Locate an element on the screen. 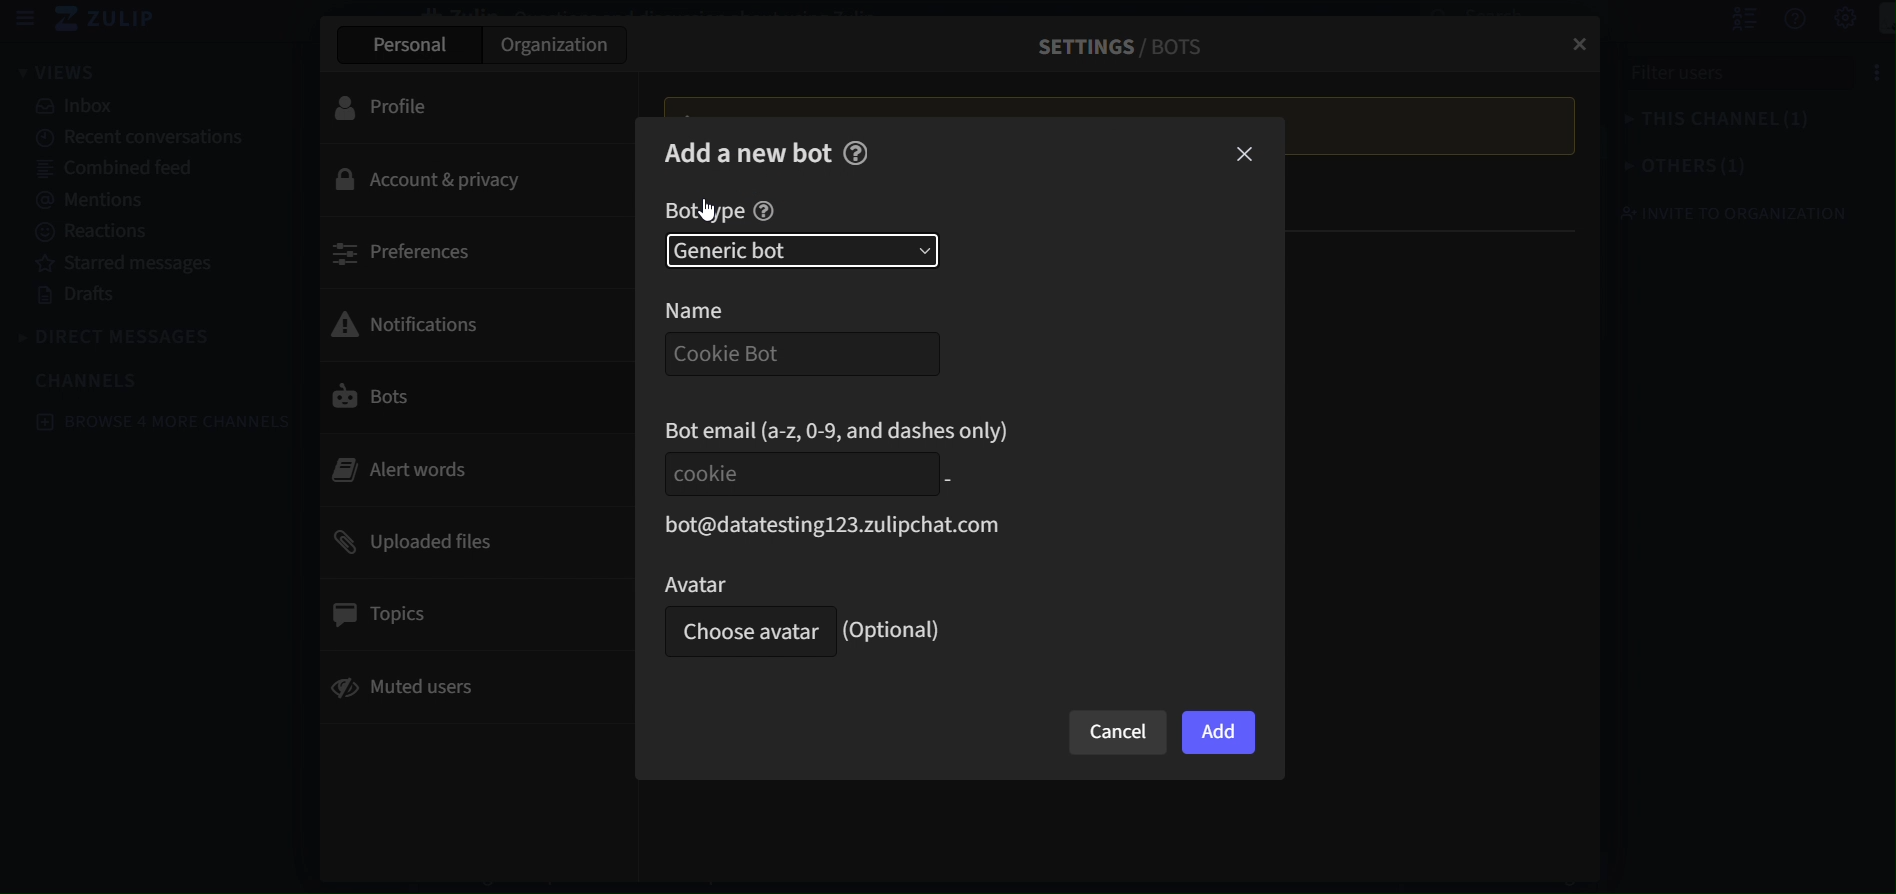 The width and height of the screenshot is (1896, 894). uploaded files is located at coordinates (465, 540).